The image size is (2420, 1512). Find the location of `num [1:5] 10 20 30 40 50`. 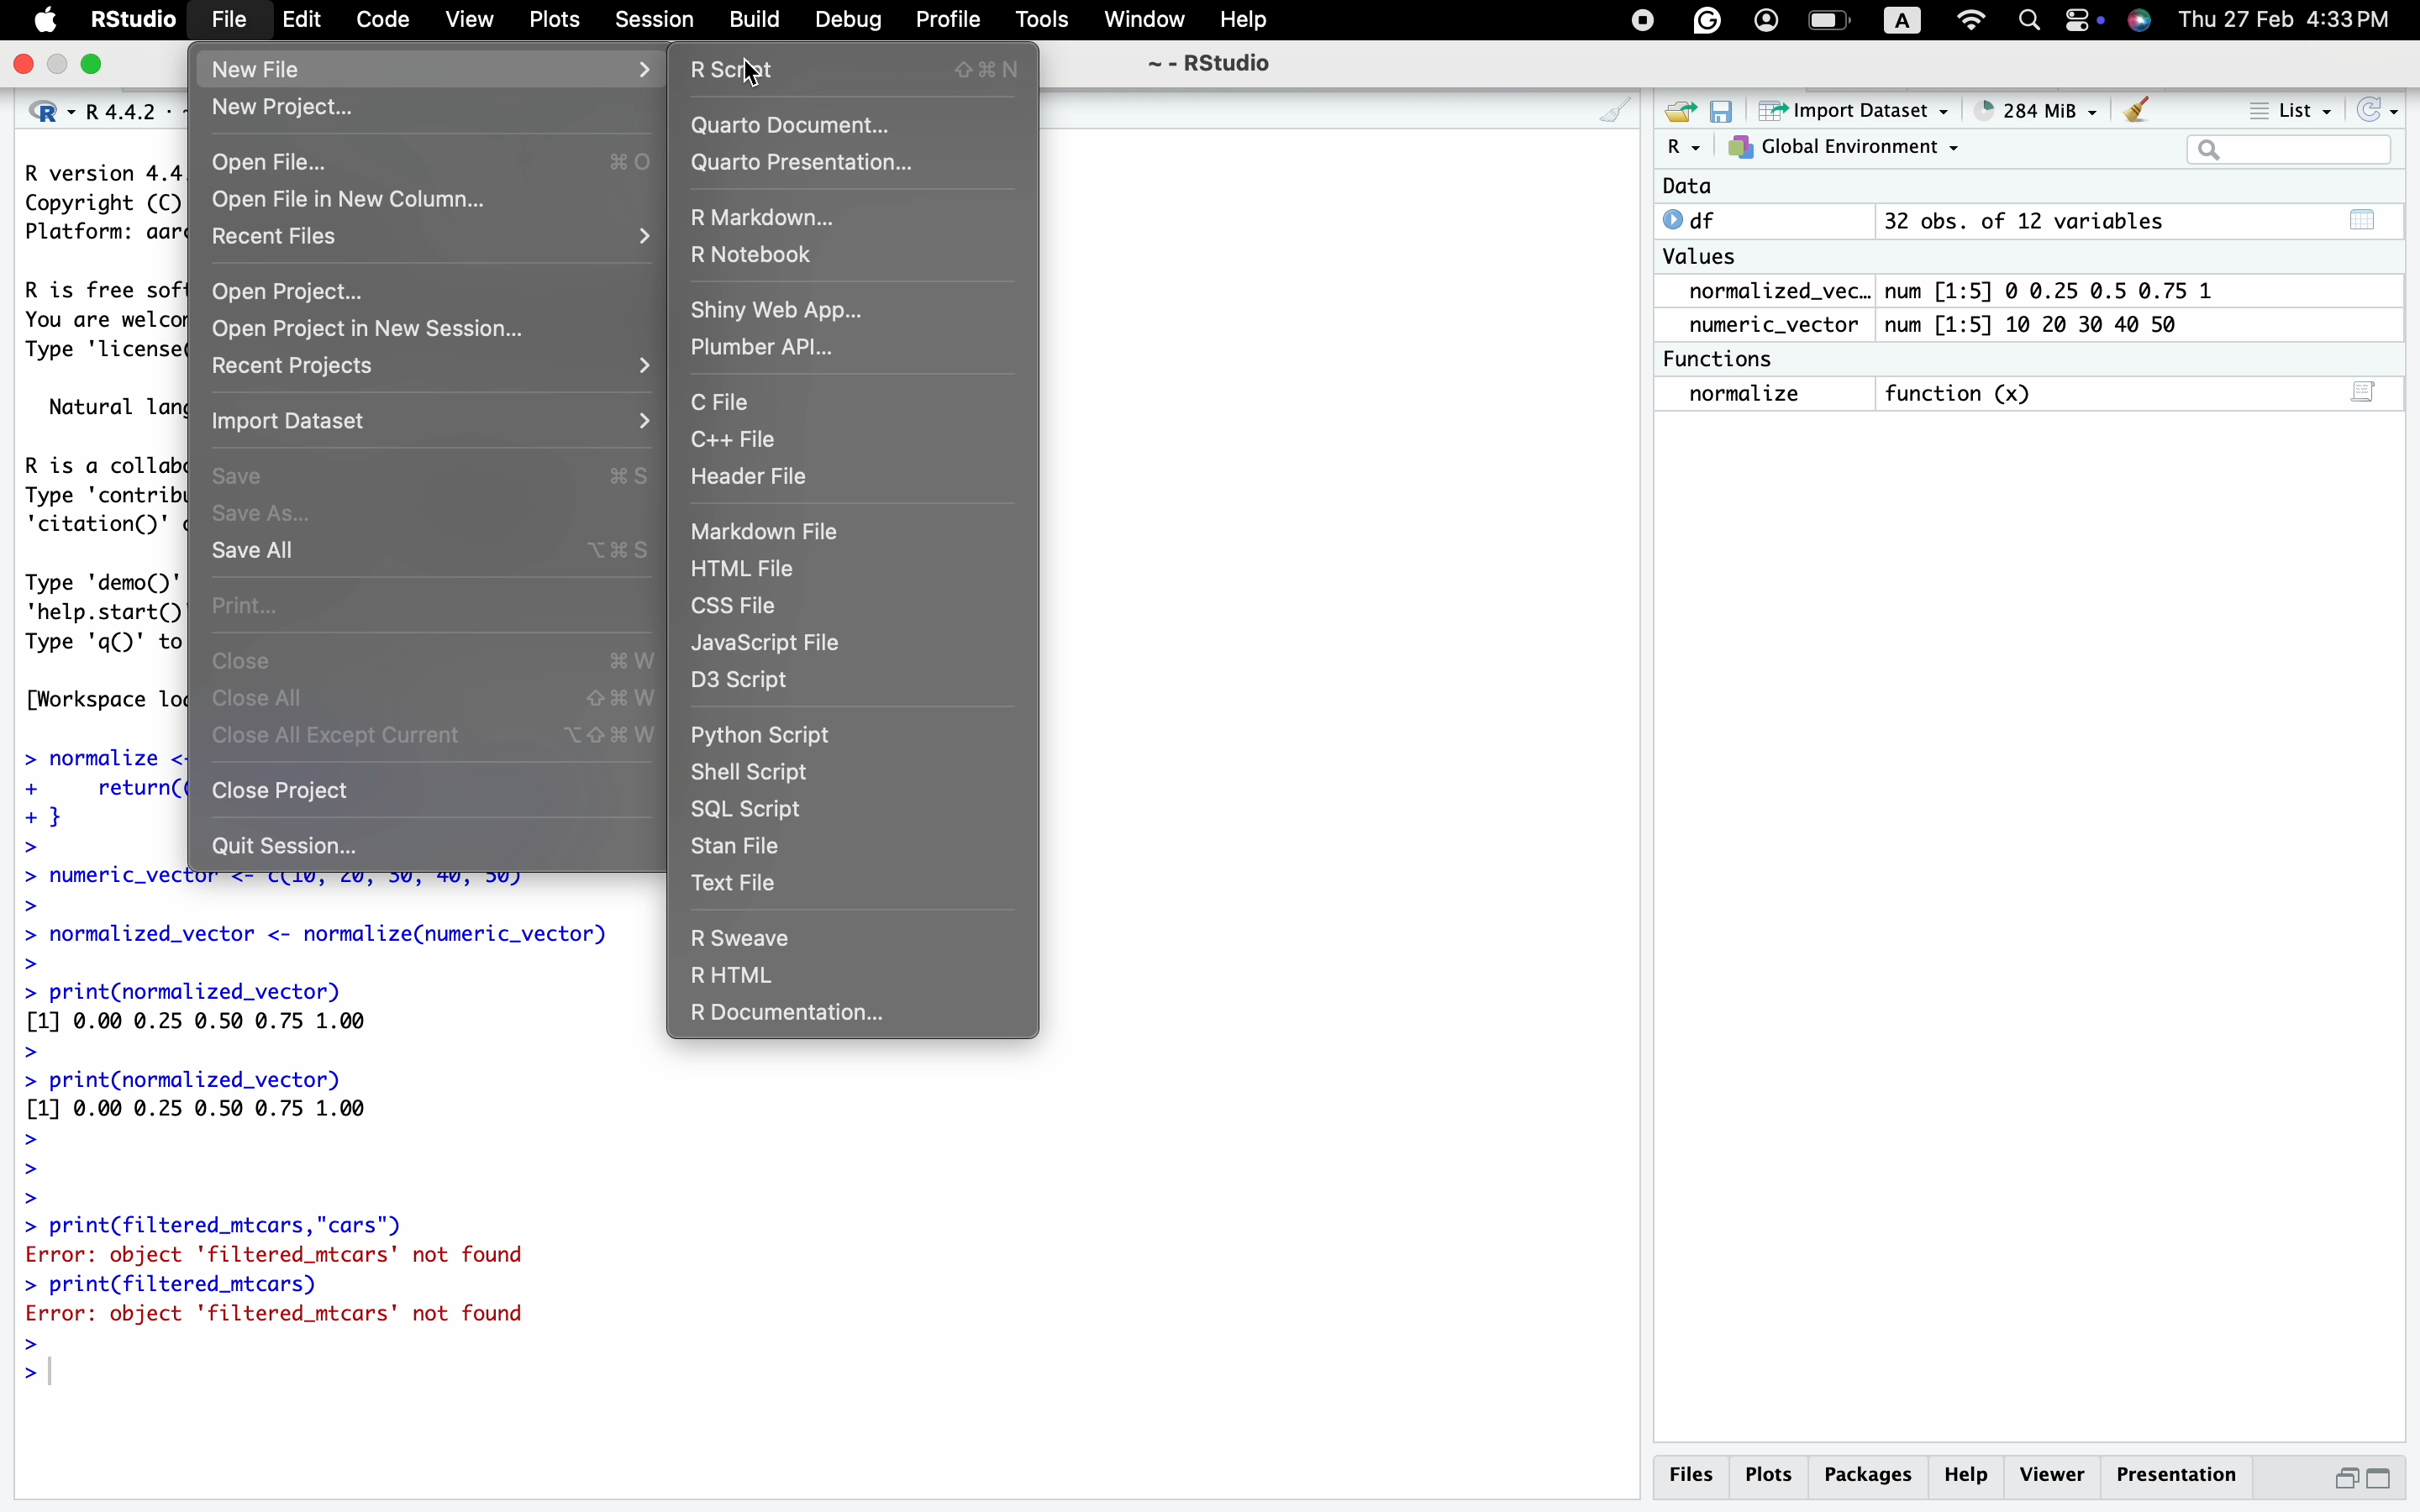

num [1:5] 10 20 30 40 50 is located at coordinates (2051, 324).